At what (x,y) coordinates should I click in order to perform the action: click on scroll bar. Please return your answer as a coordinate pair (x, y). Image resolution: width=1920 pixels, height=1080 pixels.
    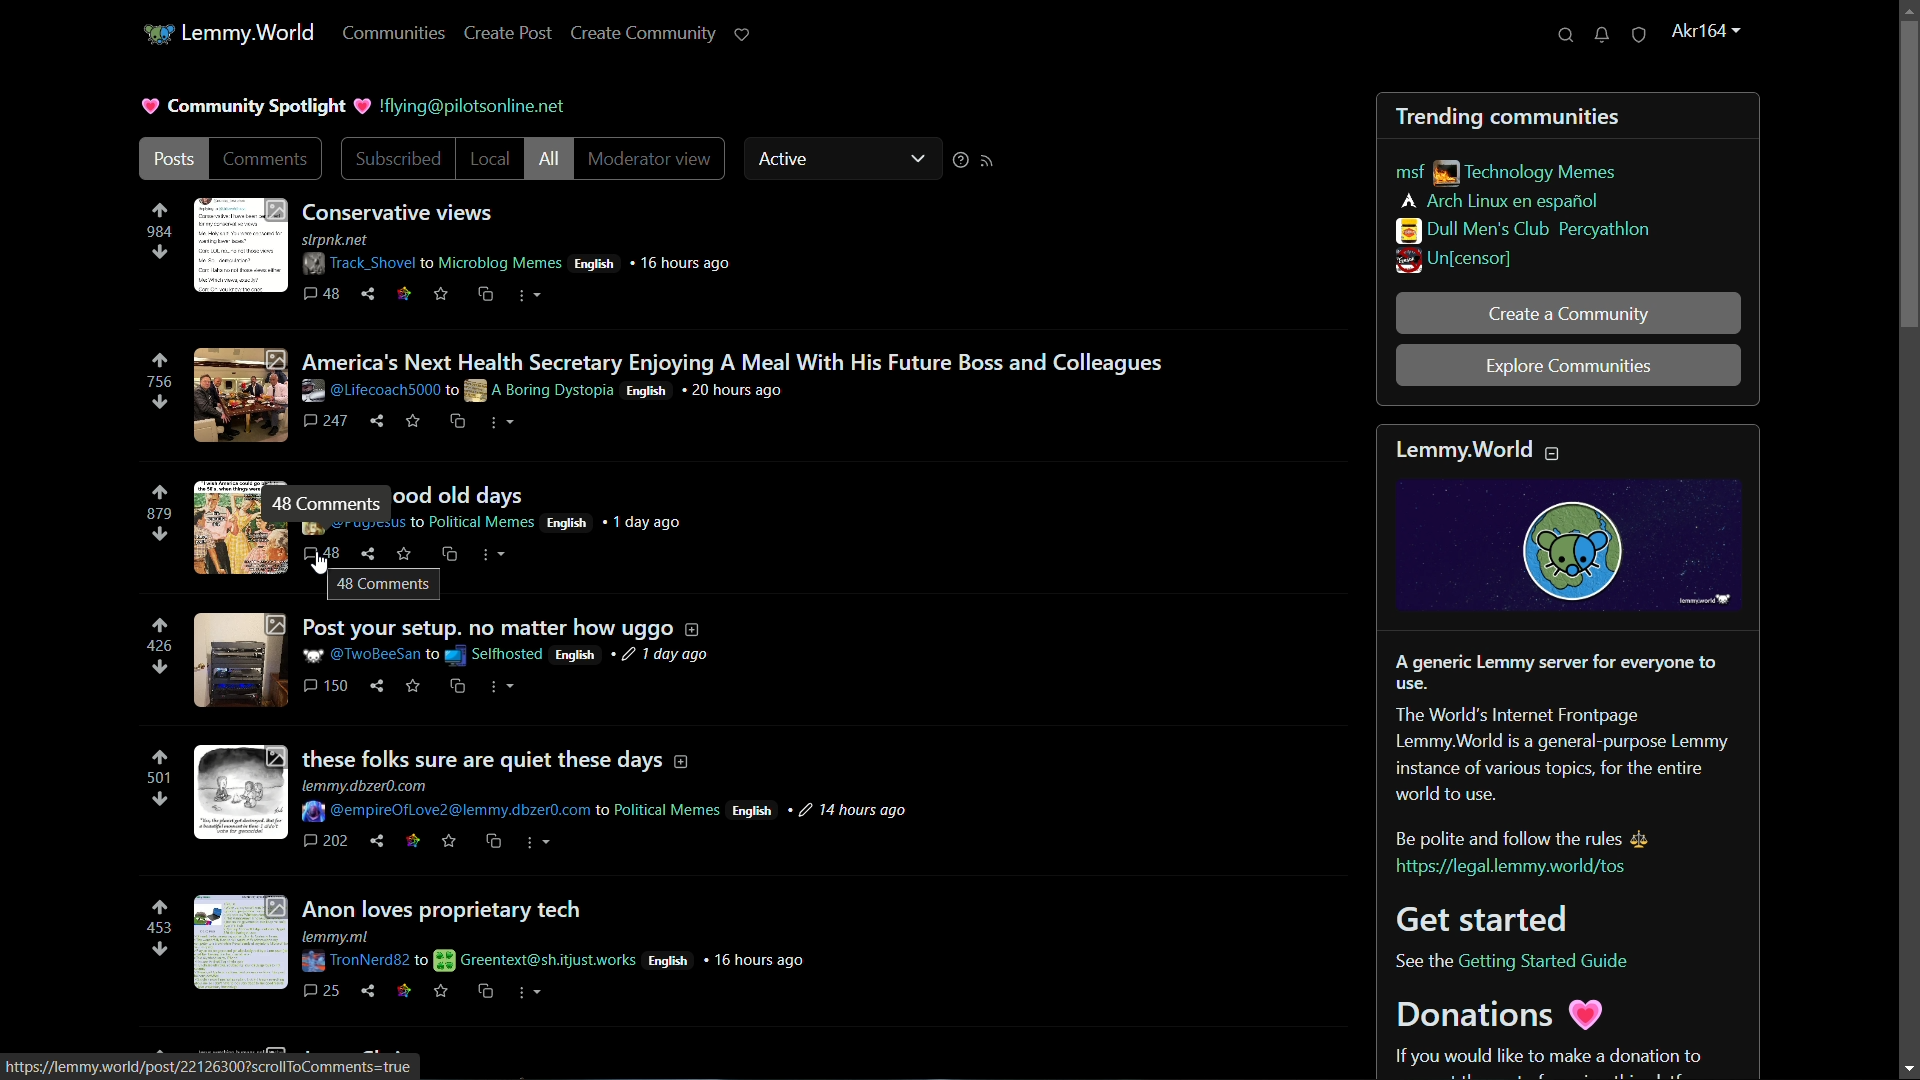
    Looking at the image, I should click on (1908, 549).